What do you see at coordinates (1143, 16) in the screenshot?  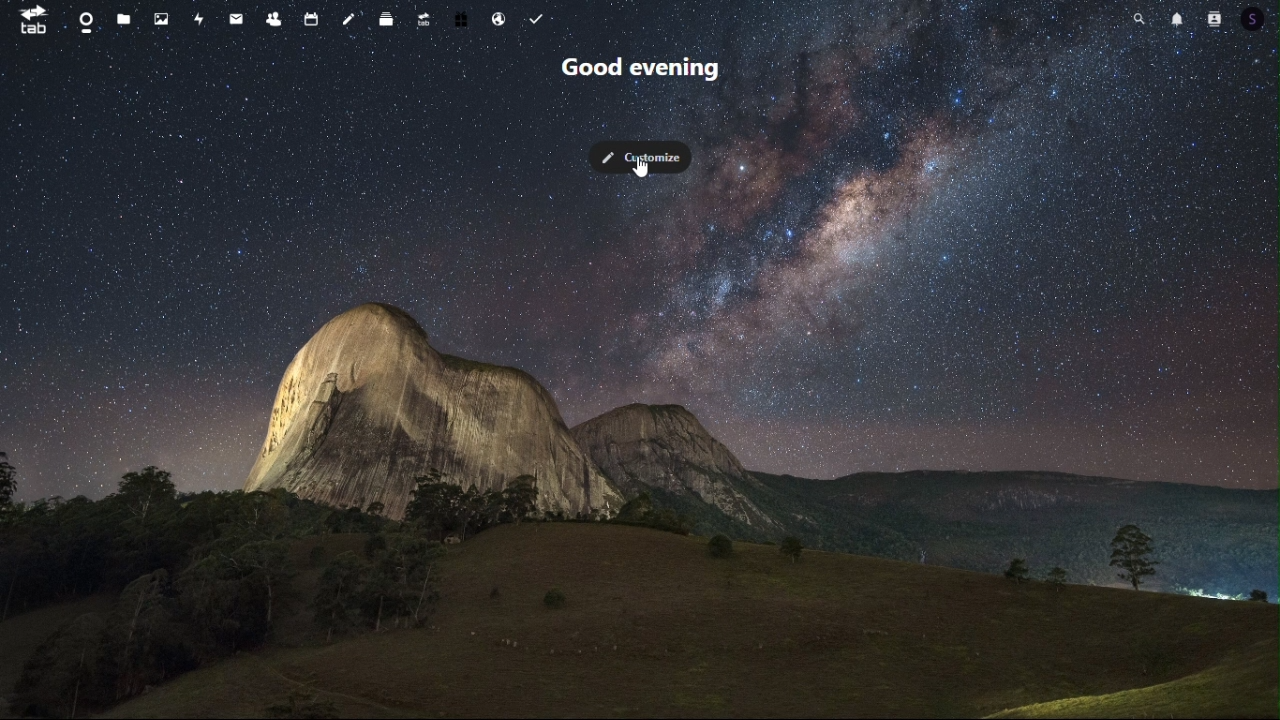 I see `Search` at bounding box center [1143, 16].